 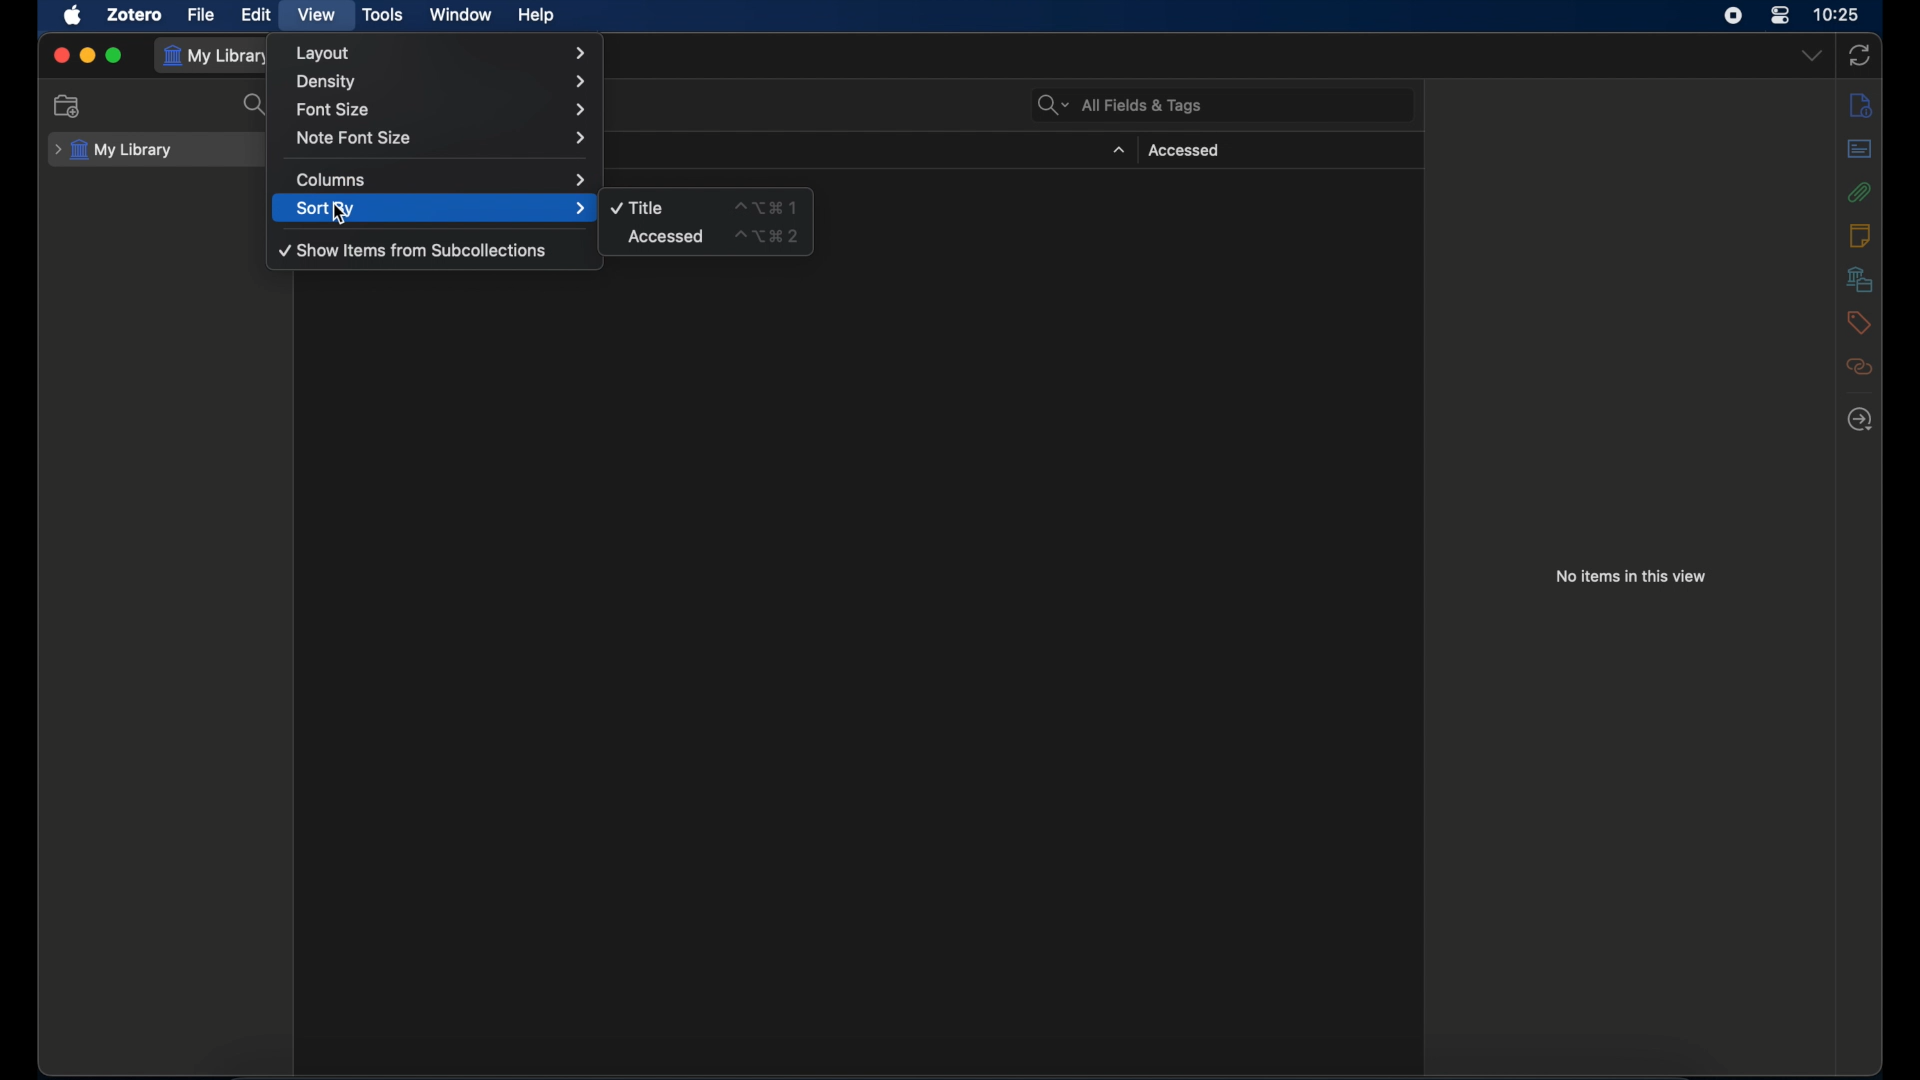 I want to click on title, so click(x=638, y=208).